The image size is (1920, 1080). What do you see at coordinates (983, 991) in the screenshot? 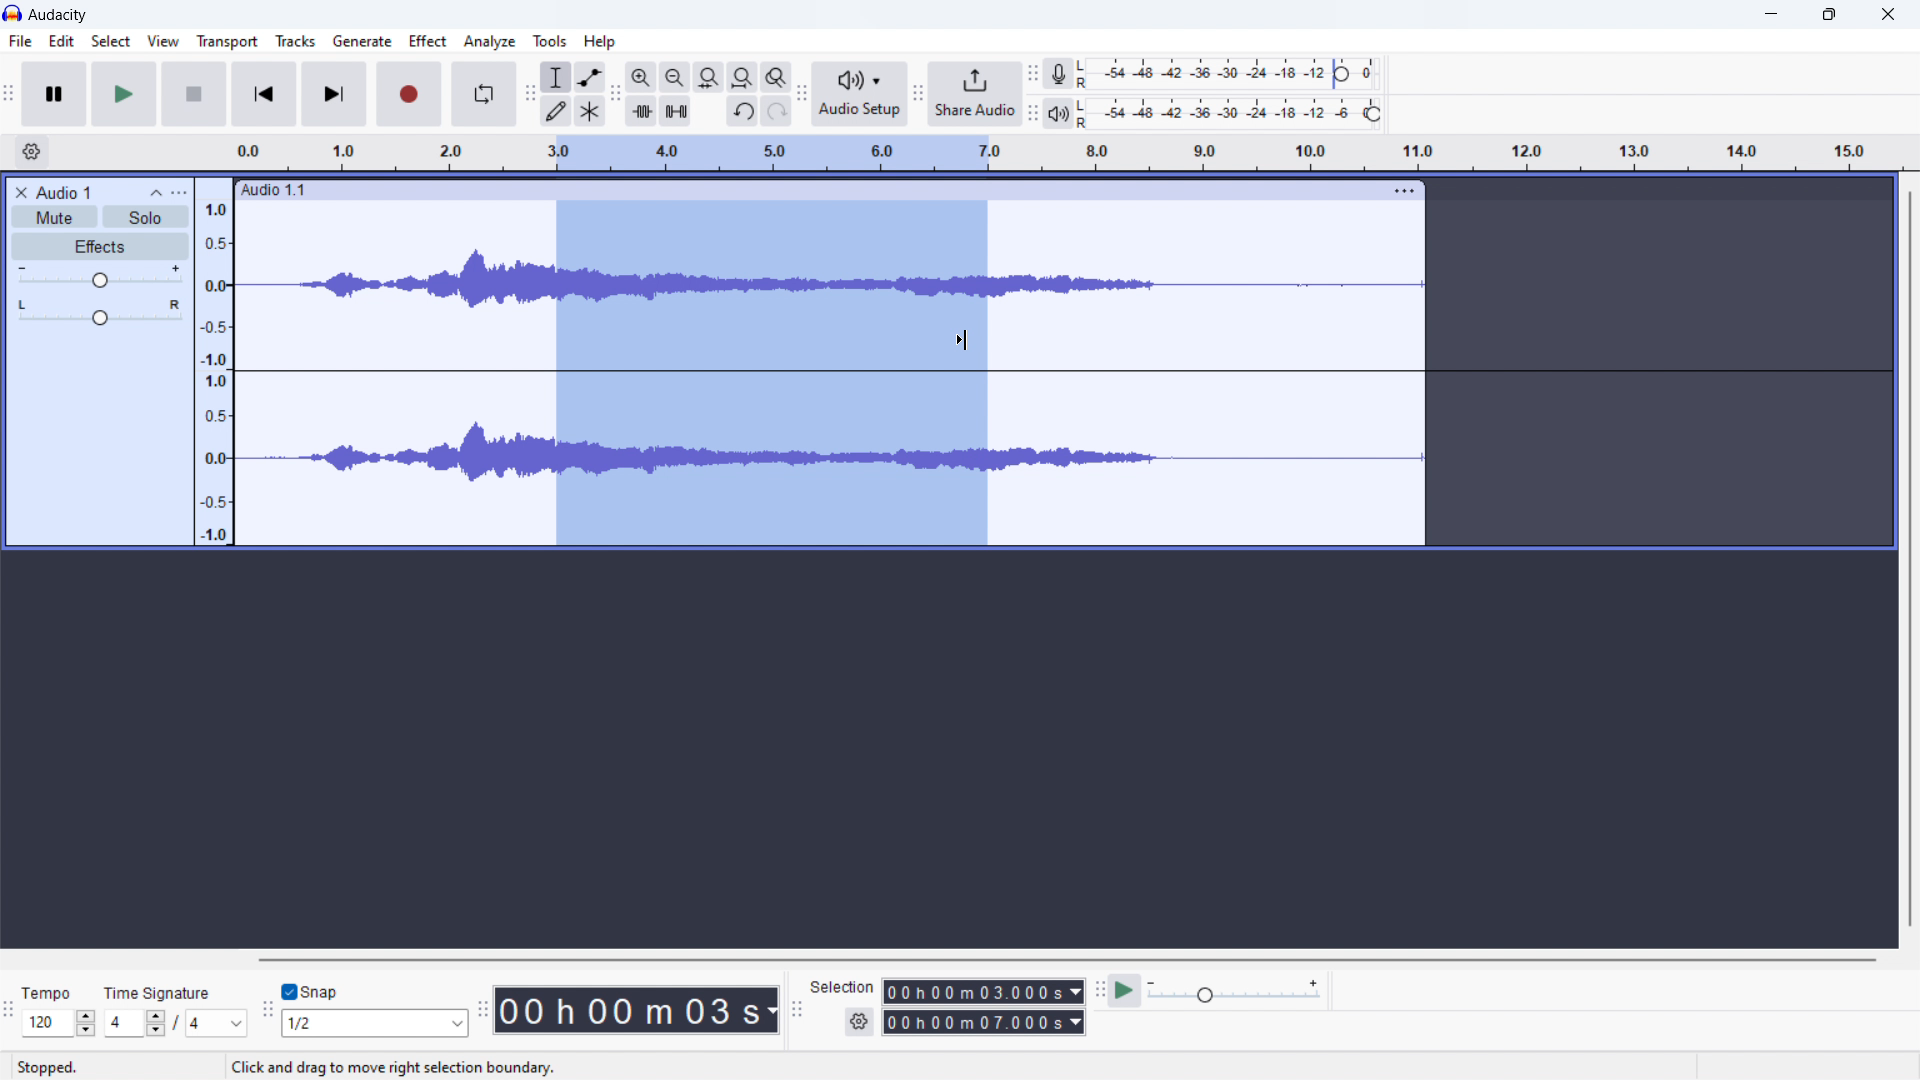
I see `00 h 00 m 03.000s` at bounding box center [983, 991].